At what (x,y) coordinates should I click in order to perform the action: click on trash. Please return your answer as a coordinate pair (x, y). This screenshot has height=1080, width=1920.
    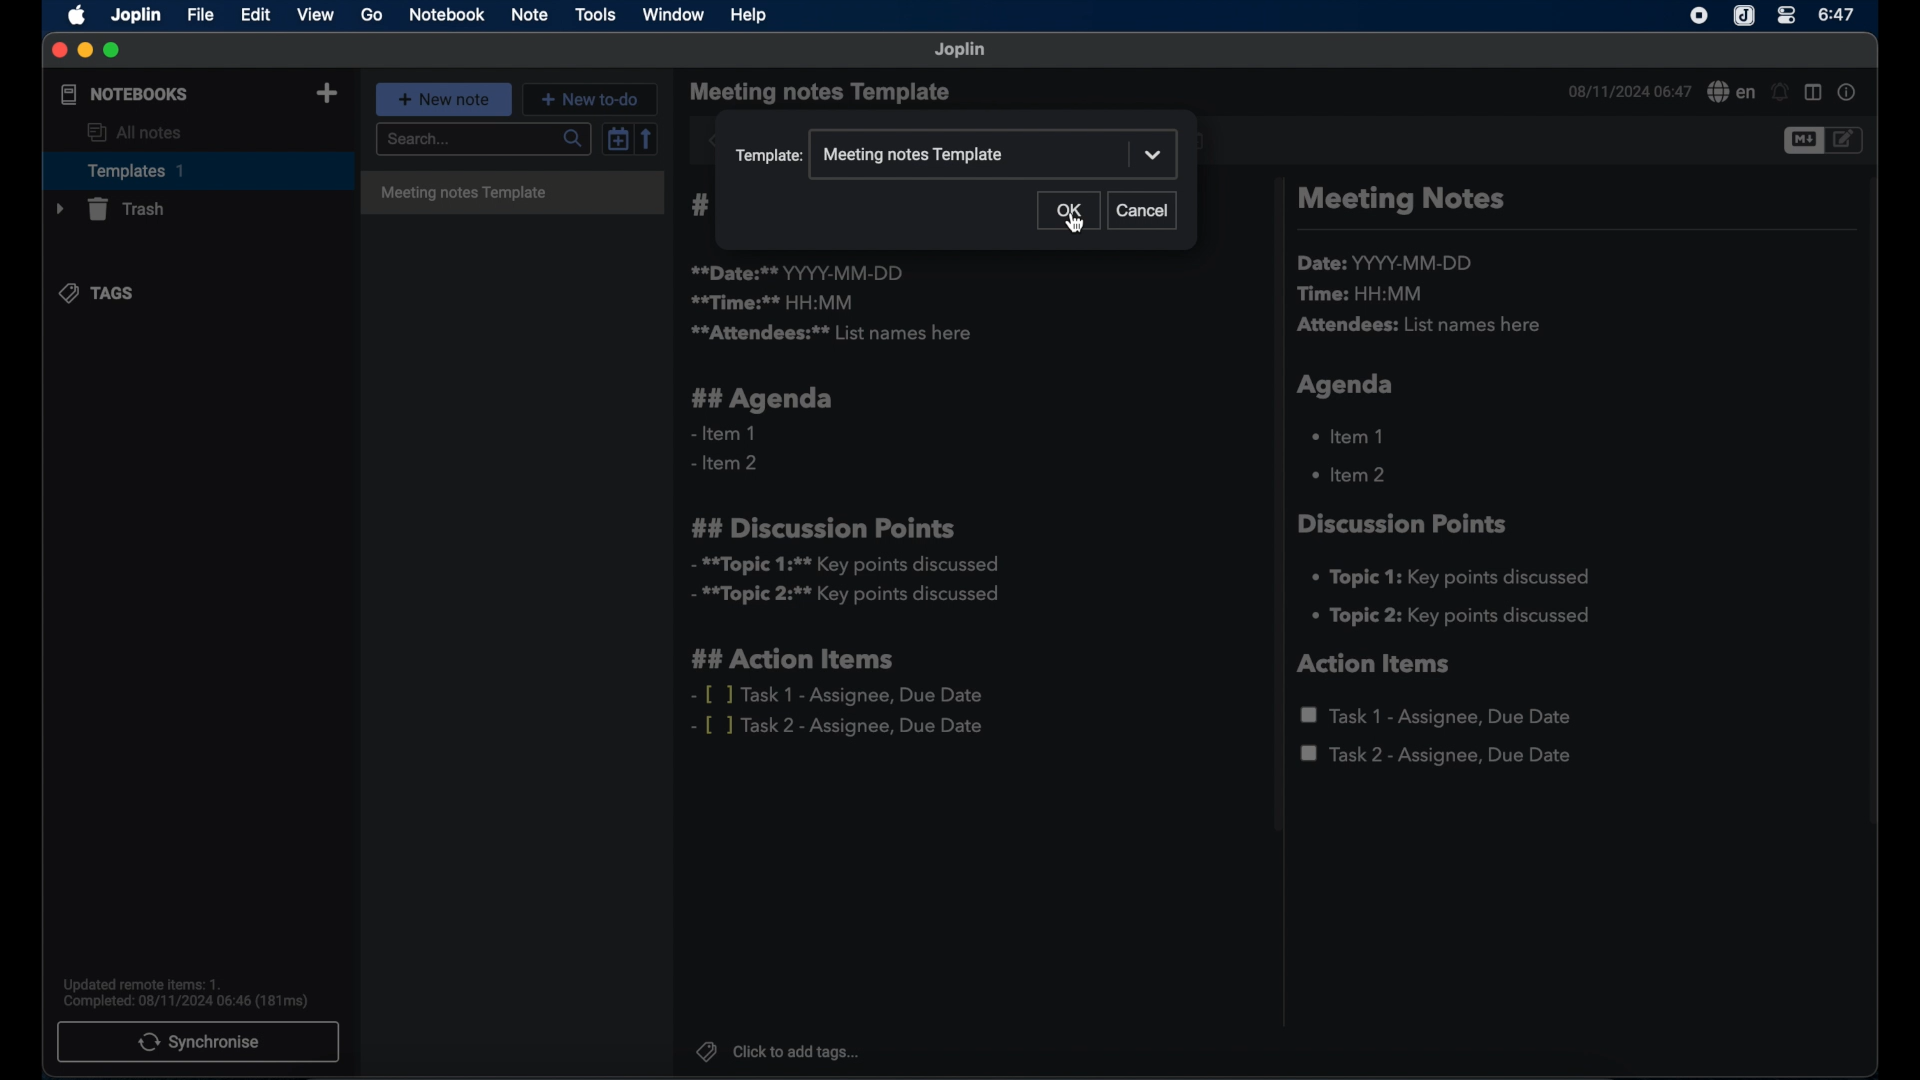
    Looking at the image, I should click on (108, 209).